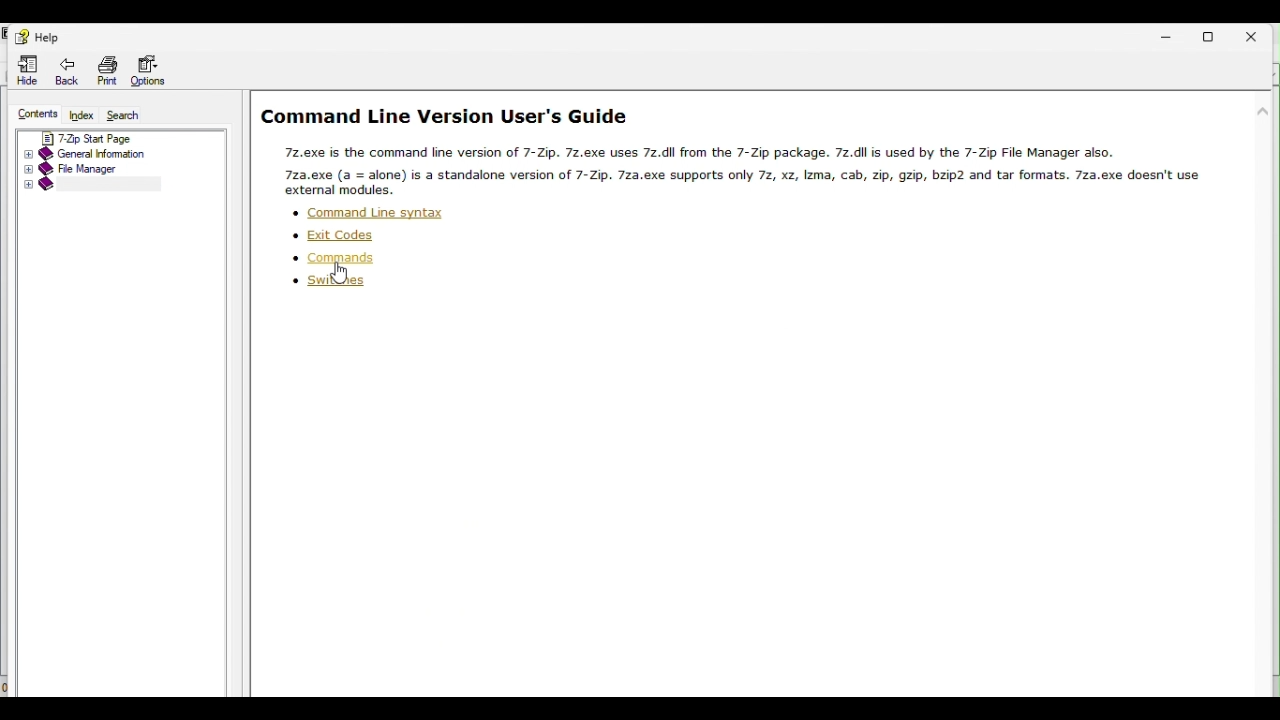 Image resolution: width=1280 pixels, height=720 pixels. What do you see at coordinates (100, 168) in the screenshot?
I see `file manager` at bounding box center [100, 168].